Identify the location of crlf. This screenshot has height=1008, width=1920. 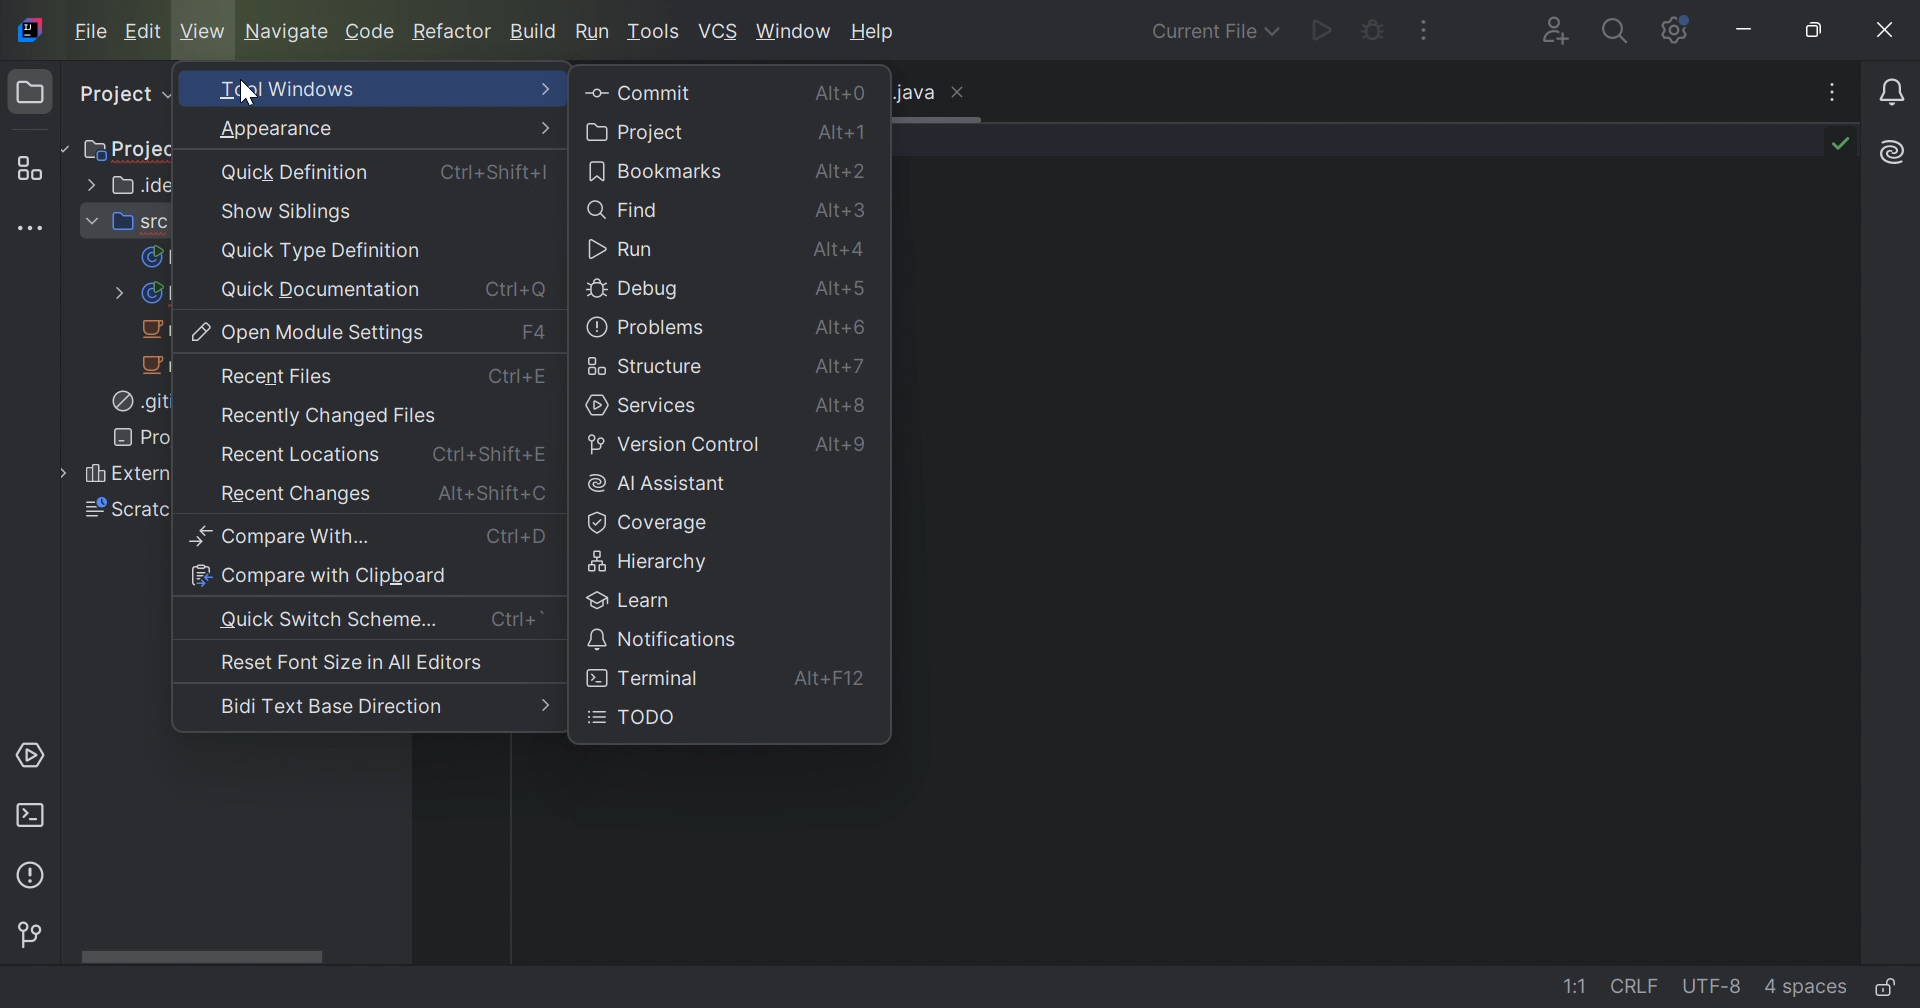
(1638, 987).